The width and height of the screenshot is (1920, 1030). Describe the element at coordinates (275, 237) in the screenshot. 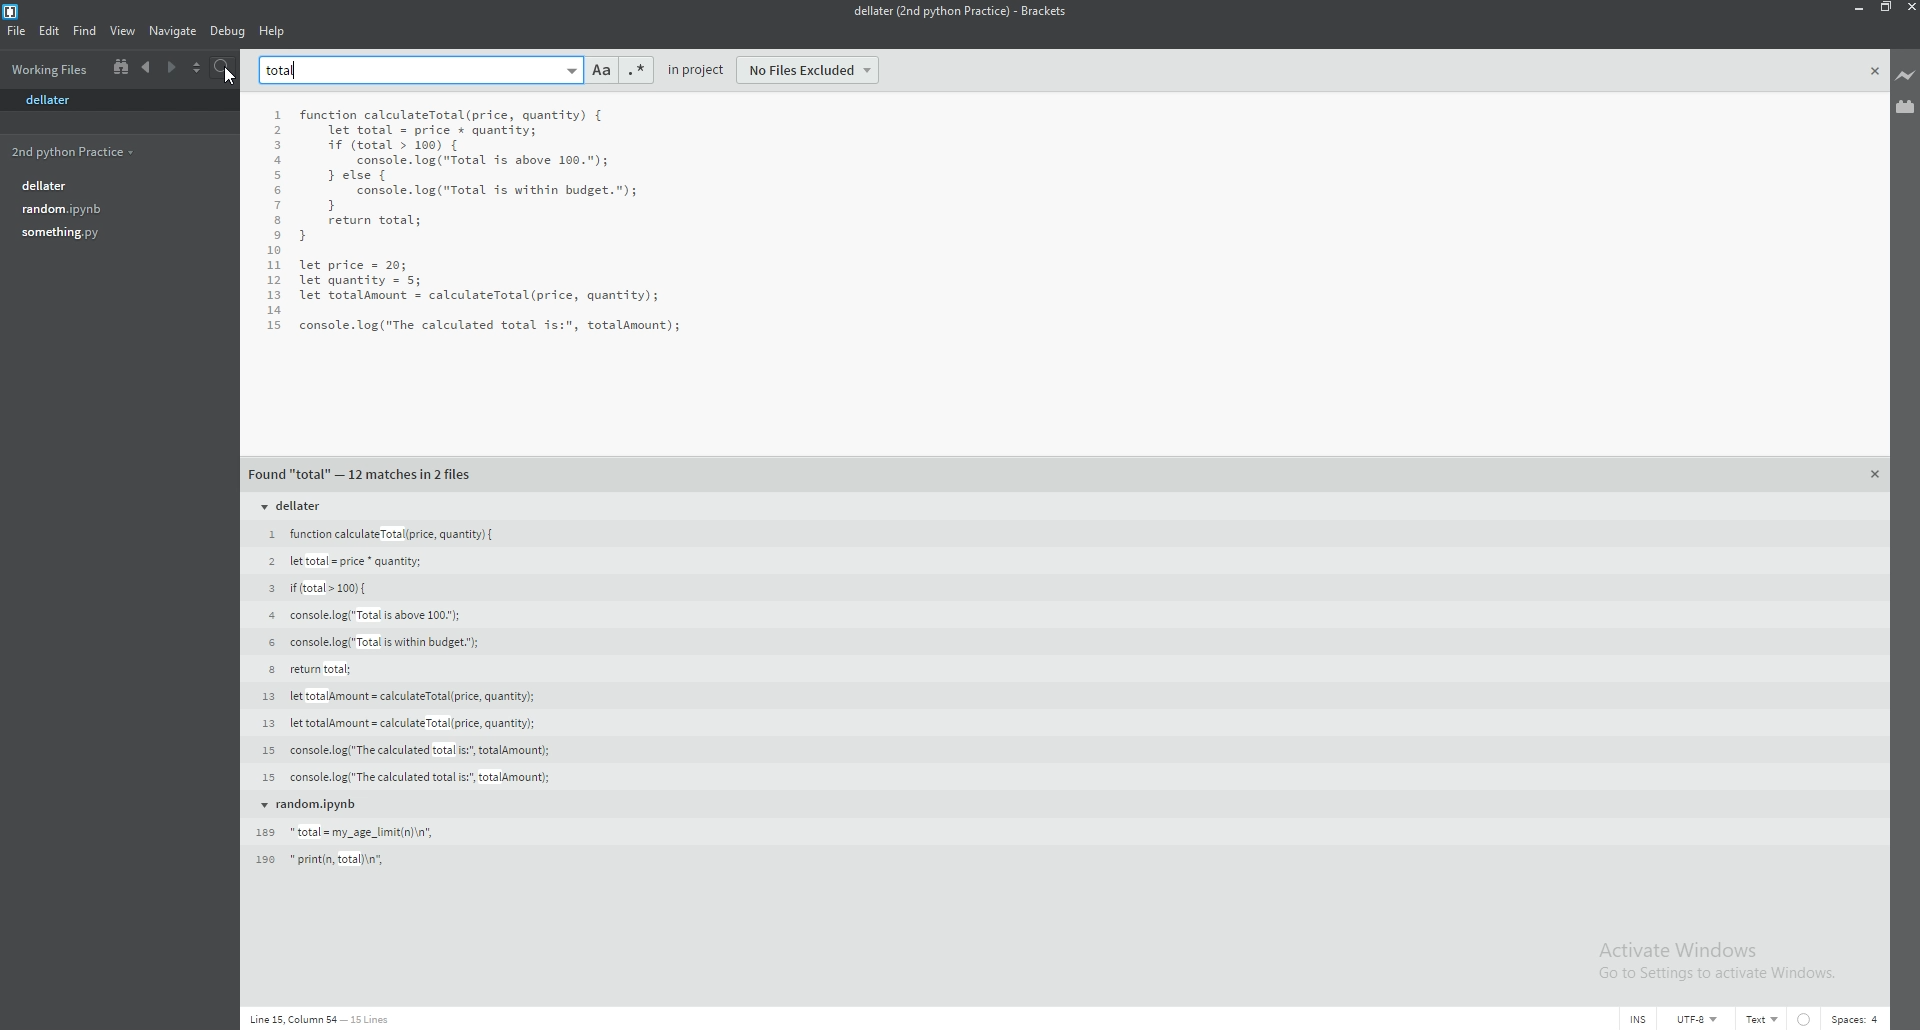

I see `9` at that location.